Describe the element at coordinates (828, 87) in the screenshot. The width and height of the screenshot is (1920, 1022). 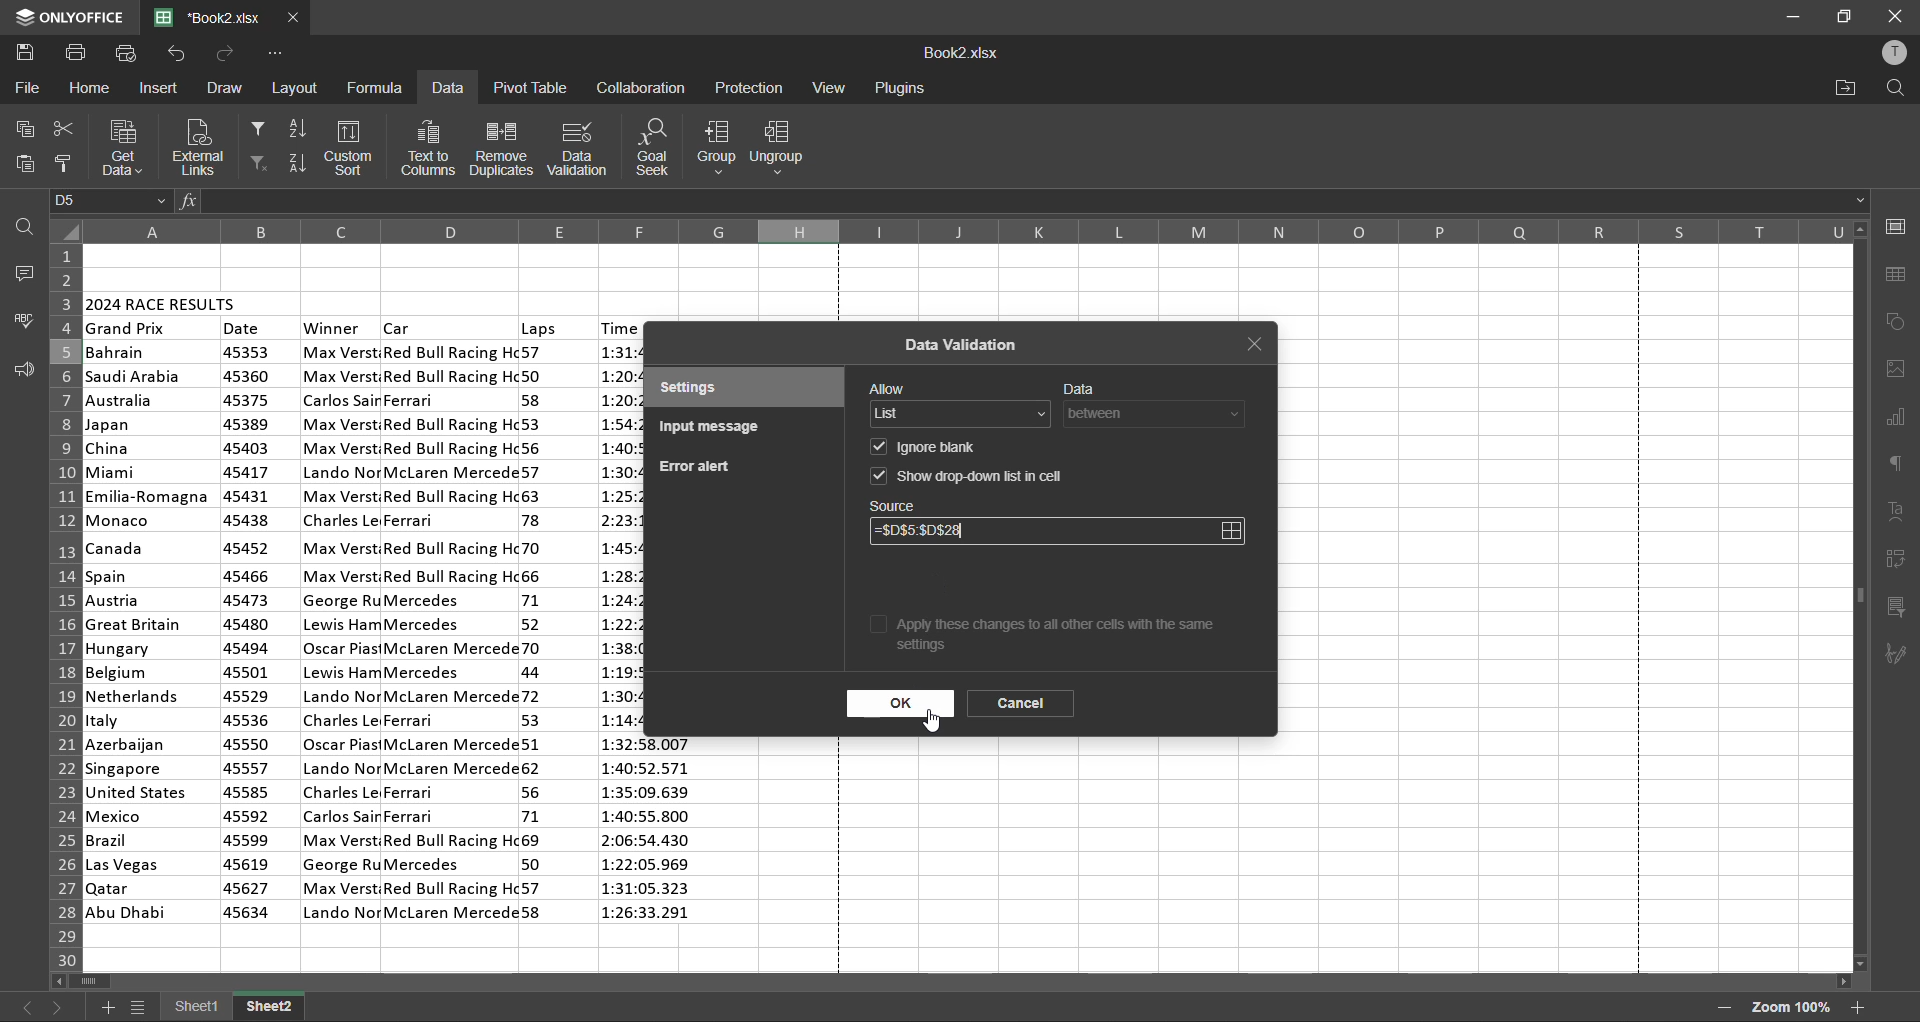
I see `view` at that location.